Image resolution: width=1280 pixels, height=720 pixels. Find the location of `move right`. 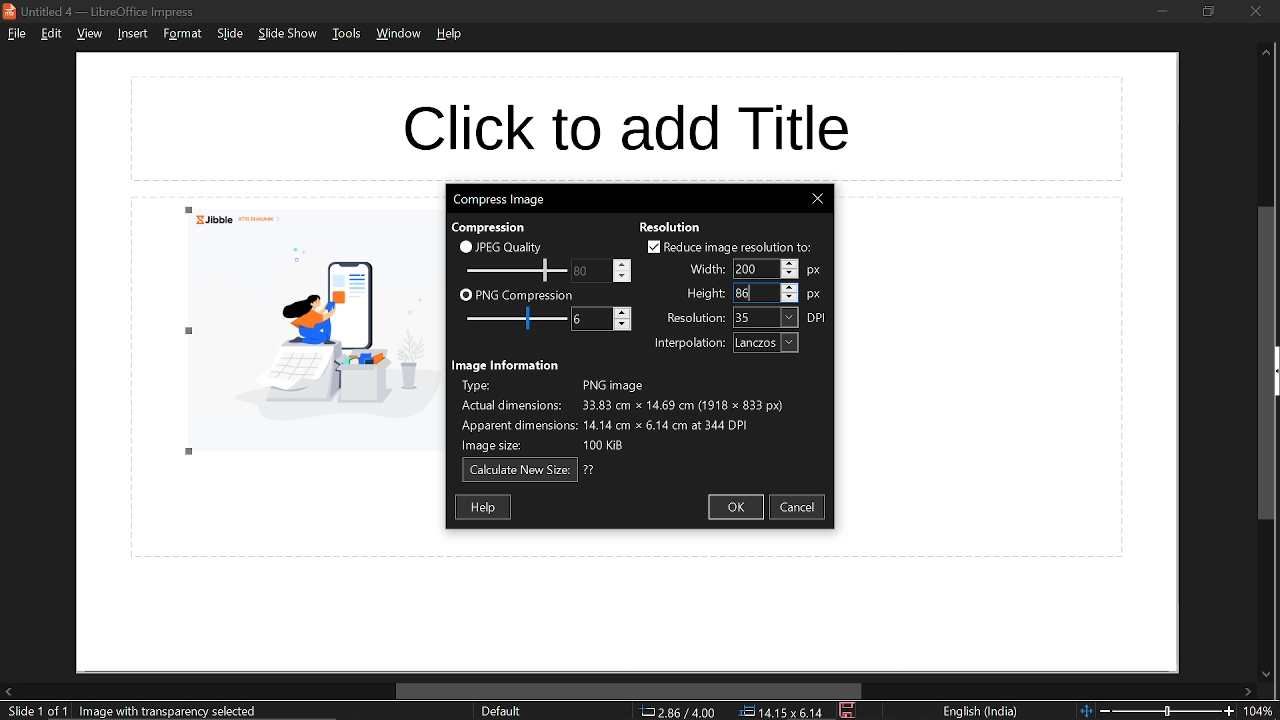

move right is located at coordinates (1248, 693).